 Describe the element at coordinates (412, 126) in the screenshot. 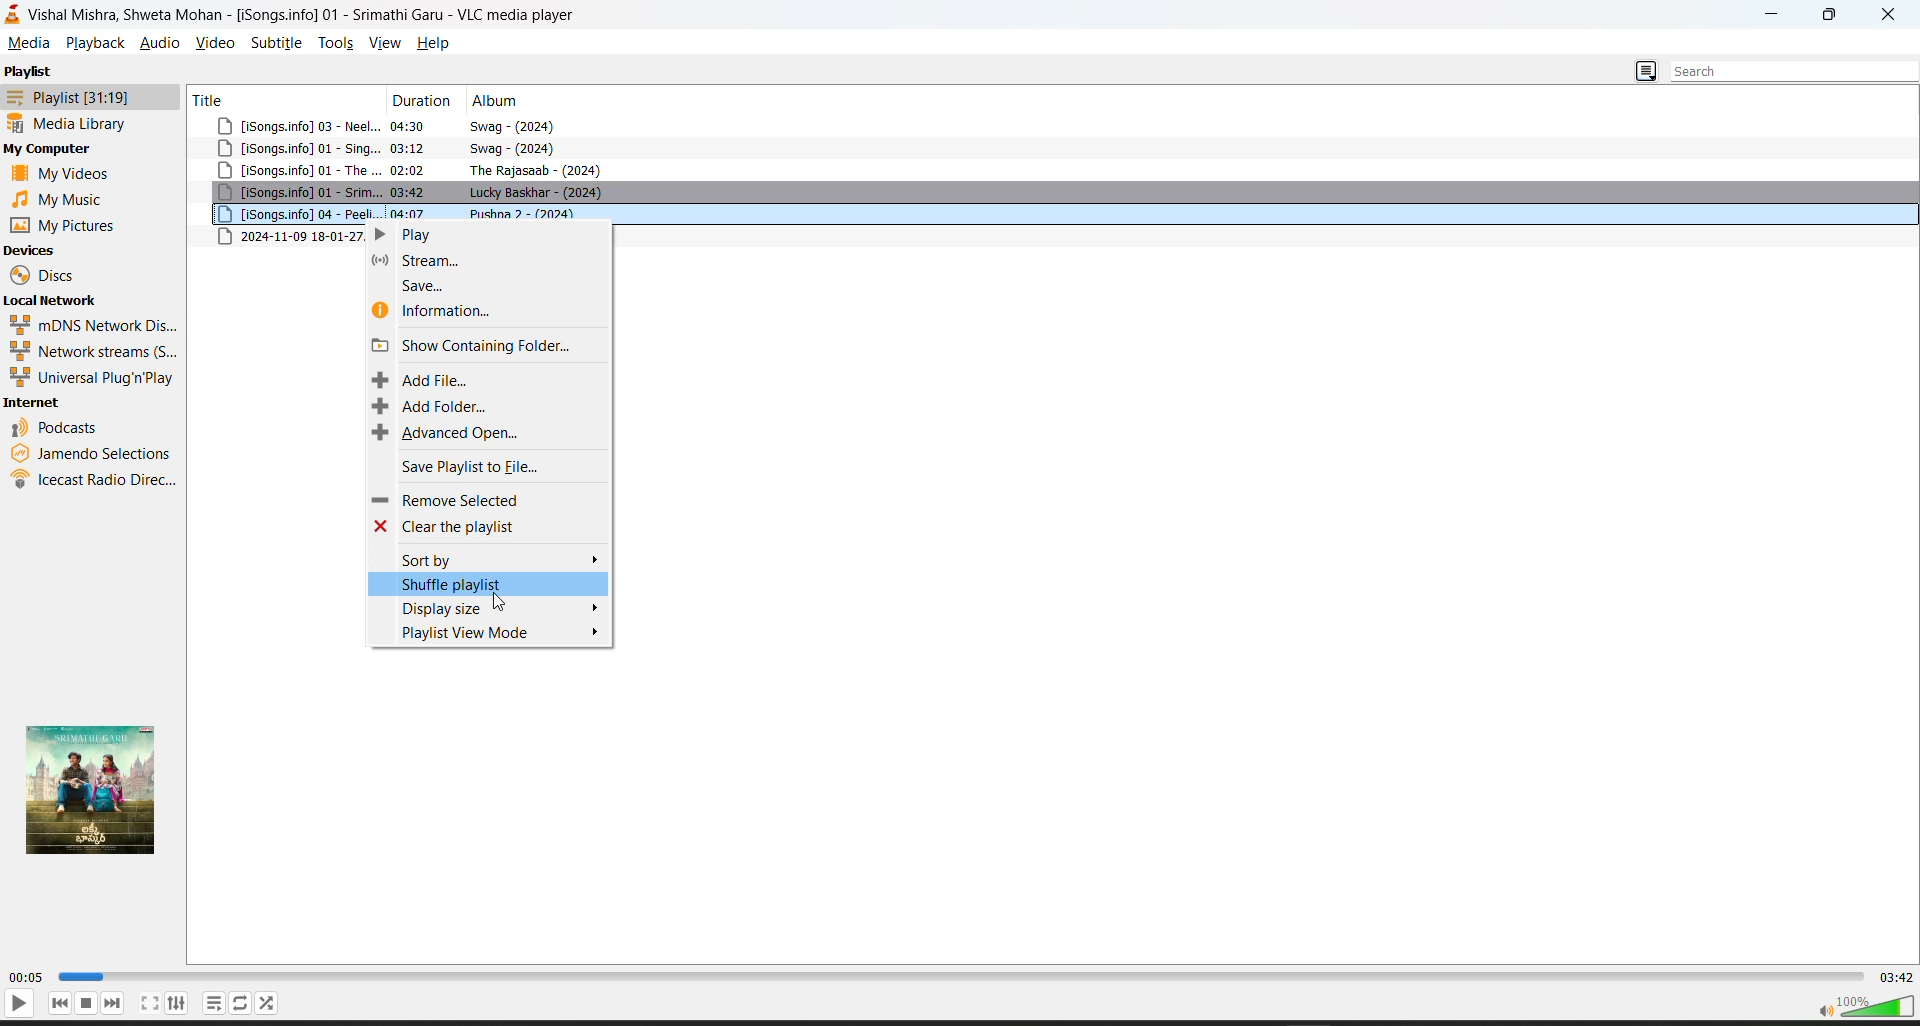

I see `04:30` at that location.